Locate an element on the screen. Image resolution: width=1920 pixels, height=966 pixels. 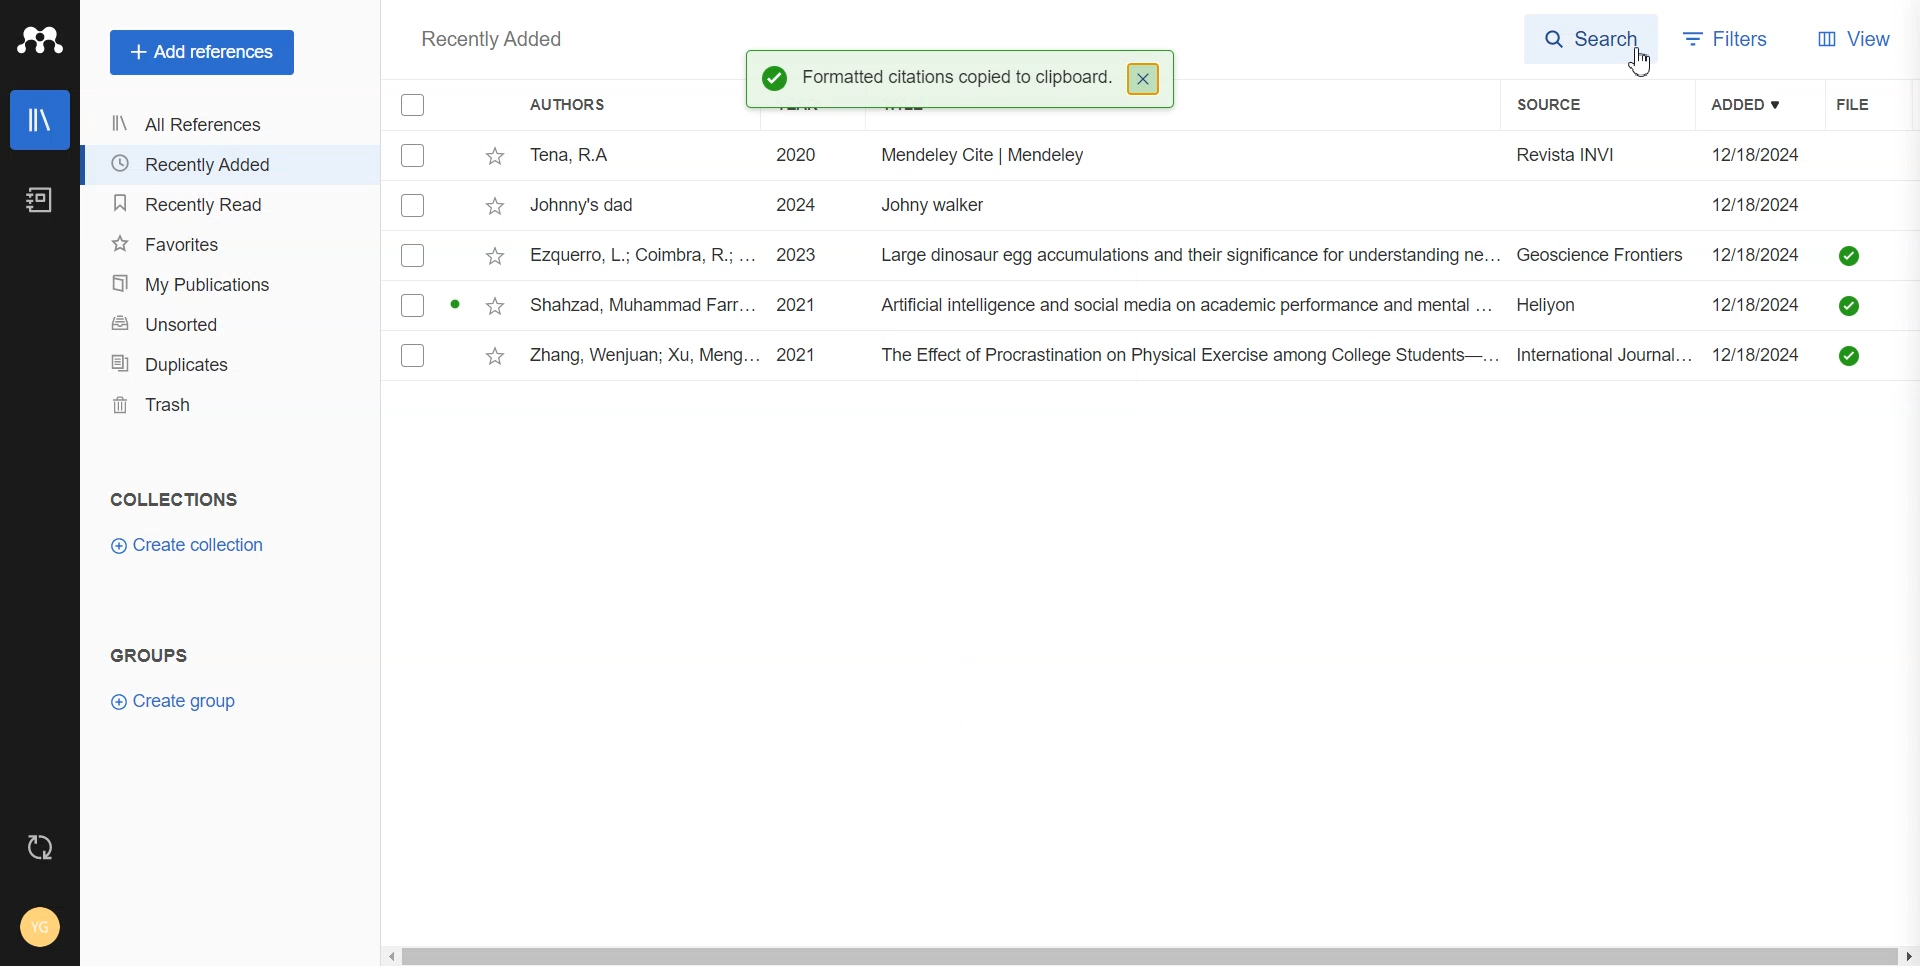
My publication is located at coordinates (230, 284).